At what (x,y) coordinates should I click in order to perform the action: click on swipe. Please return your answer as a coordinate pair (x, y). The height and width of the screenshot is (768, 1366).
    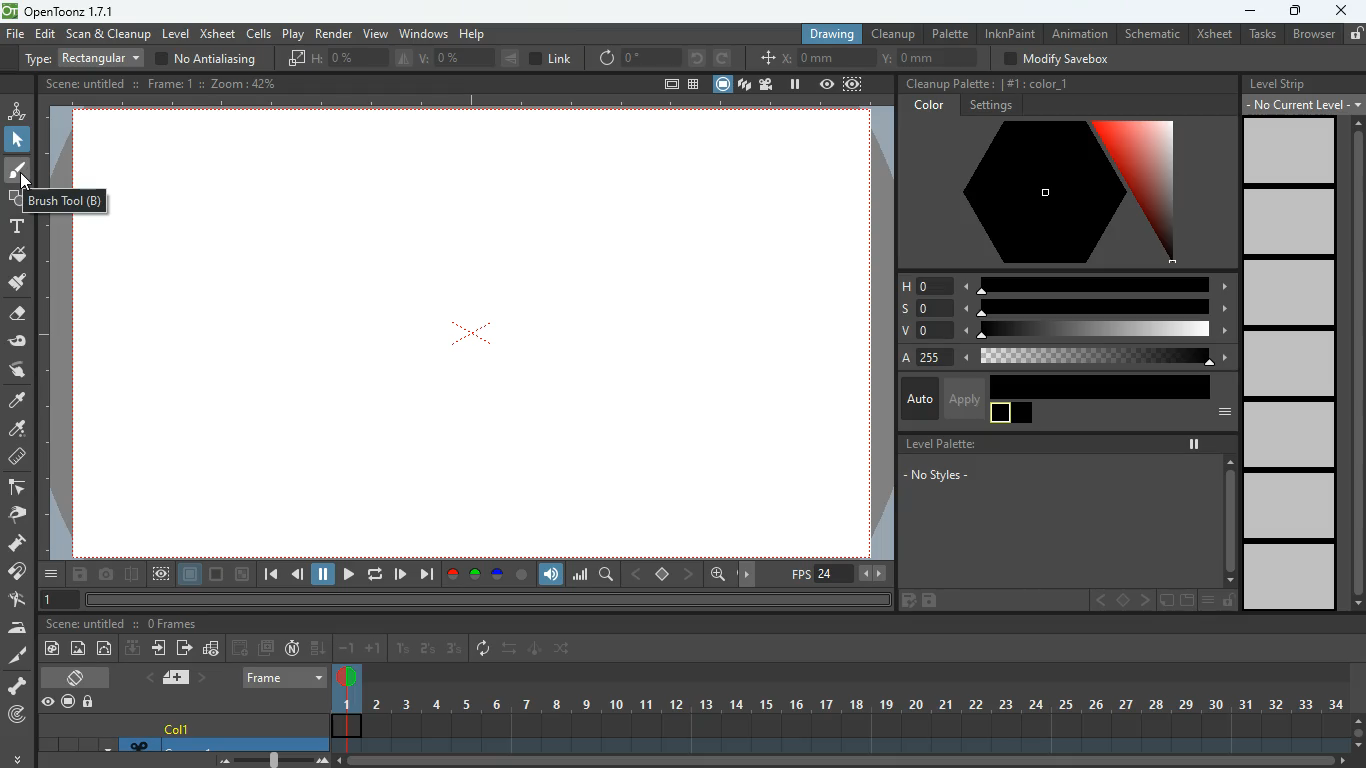
    Looking at the image, I should click on (15, 369).